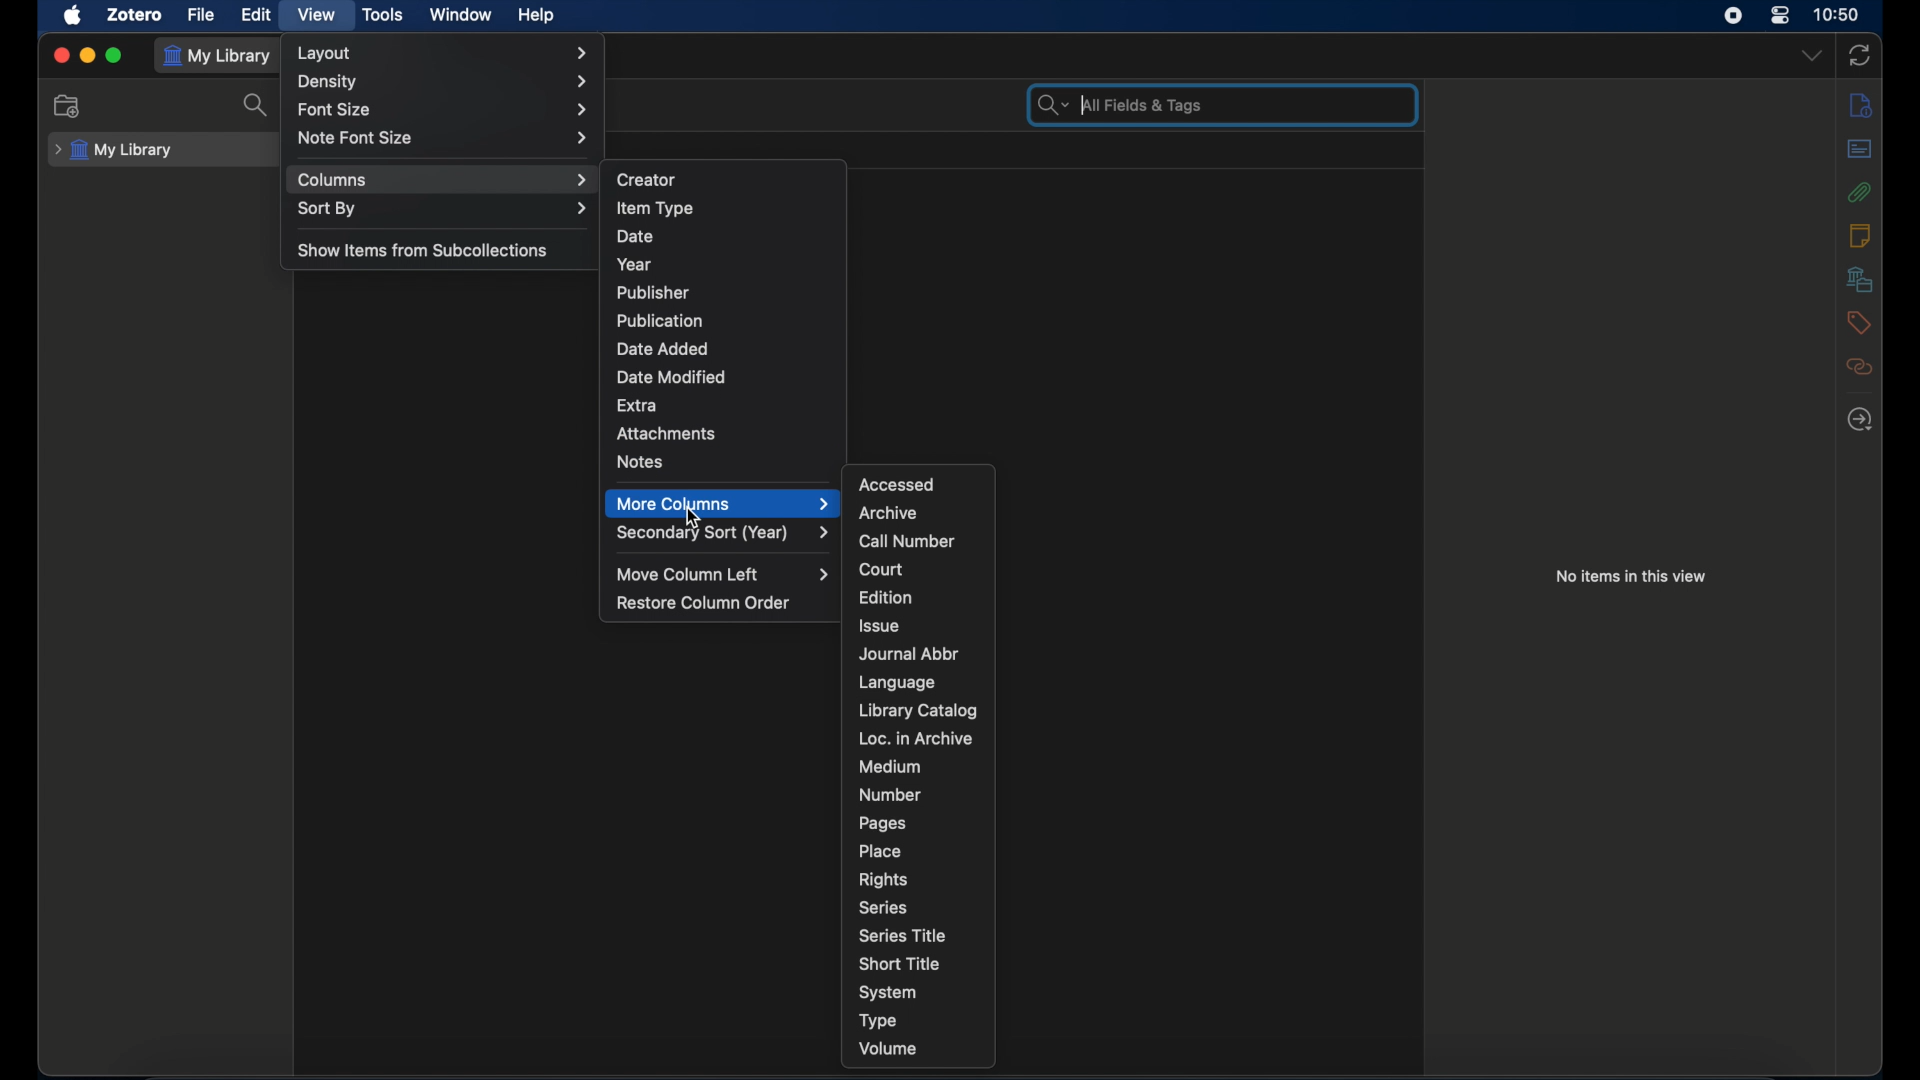 This screenshot has height=1080, width=1920. Describe the element at coordinates (722, 505) in the screenshot. I see `more columns` at that location.